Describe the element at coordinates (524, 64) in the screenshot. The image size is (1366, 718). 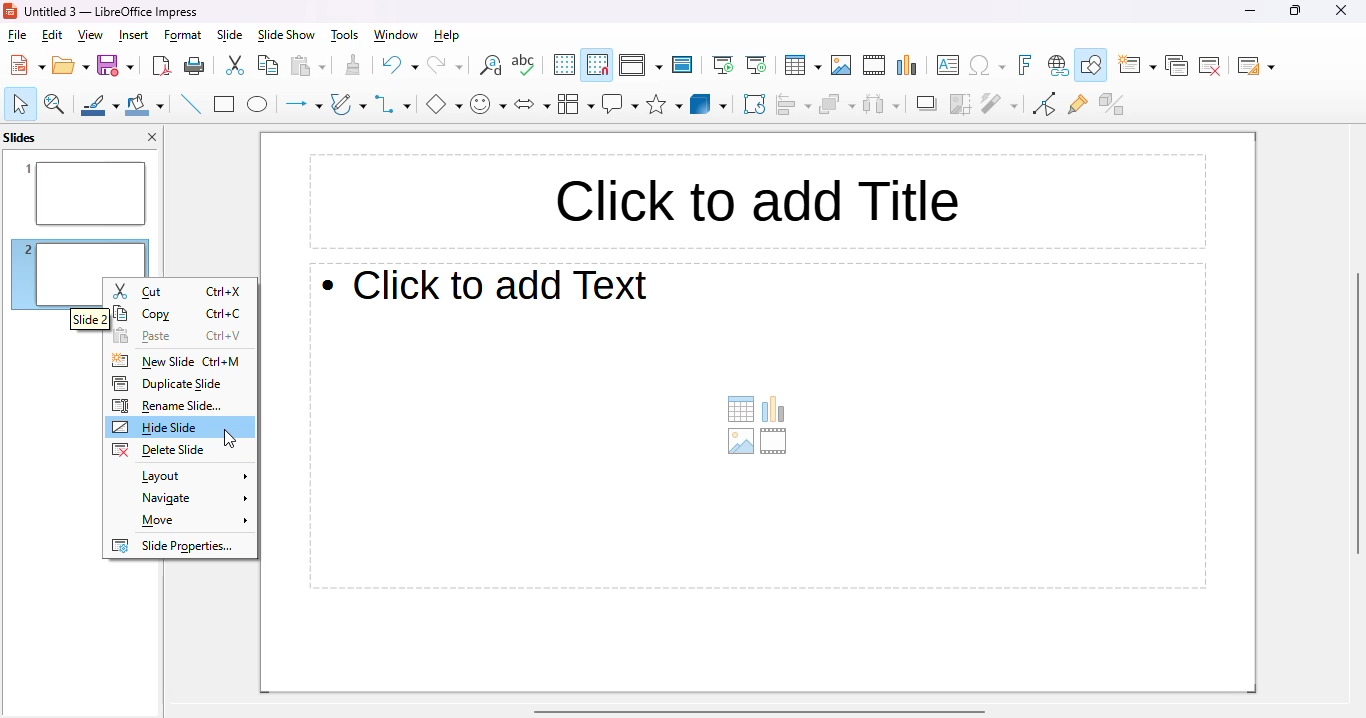
I see `check spelling` at that location.